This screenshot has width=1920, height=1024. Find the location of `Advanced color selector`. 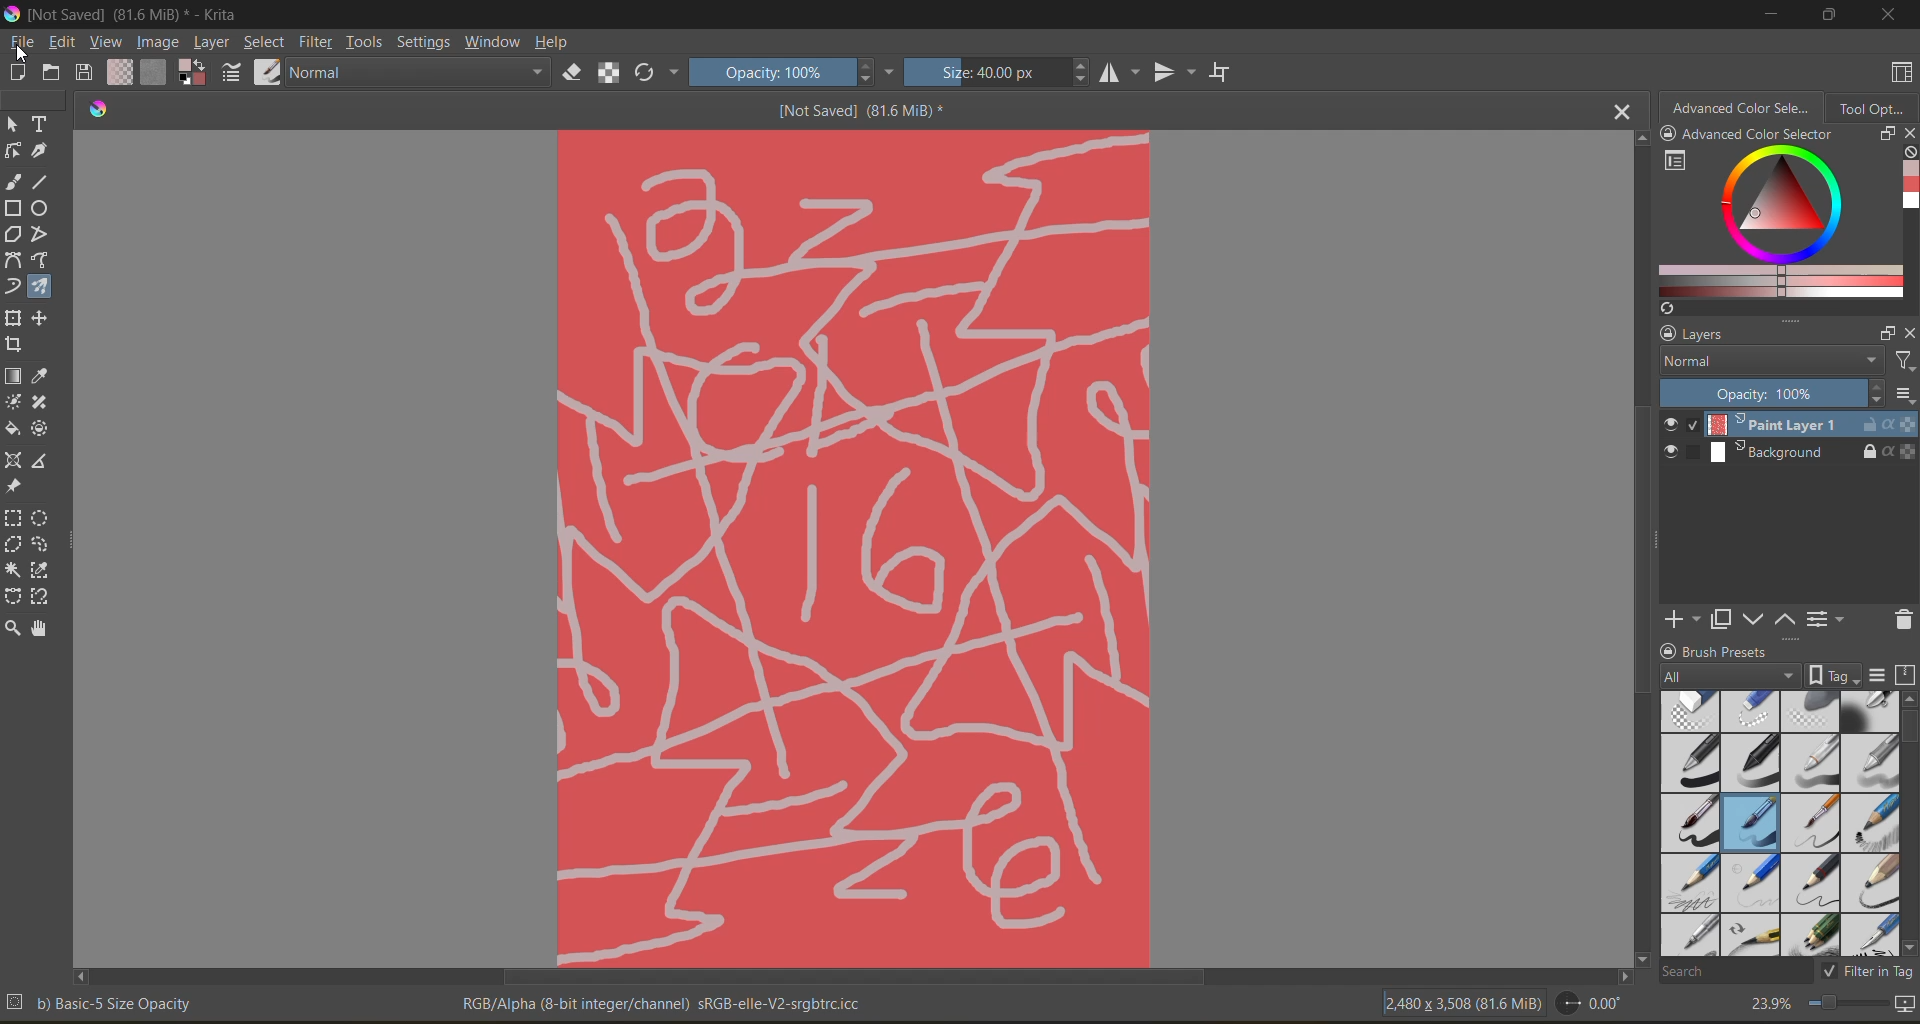

Advanced color selector is located at coordinates (1908, 188).